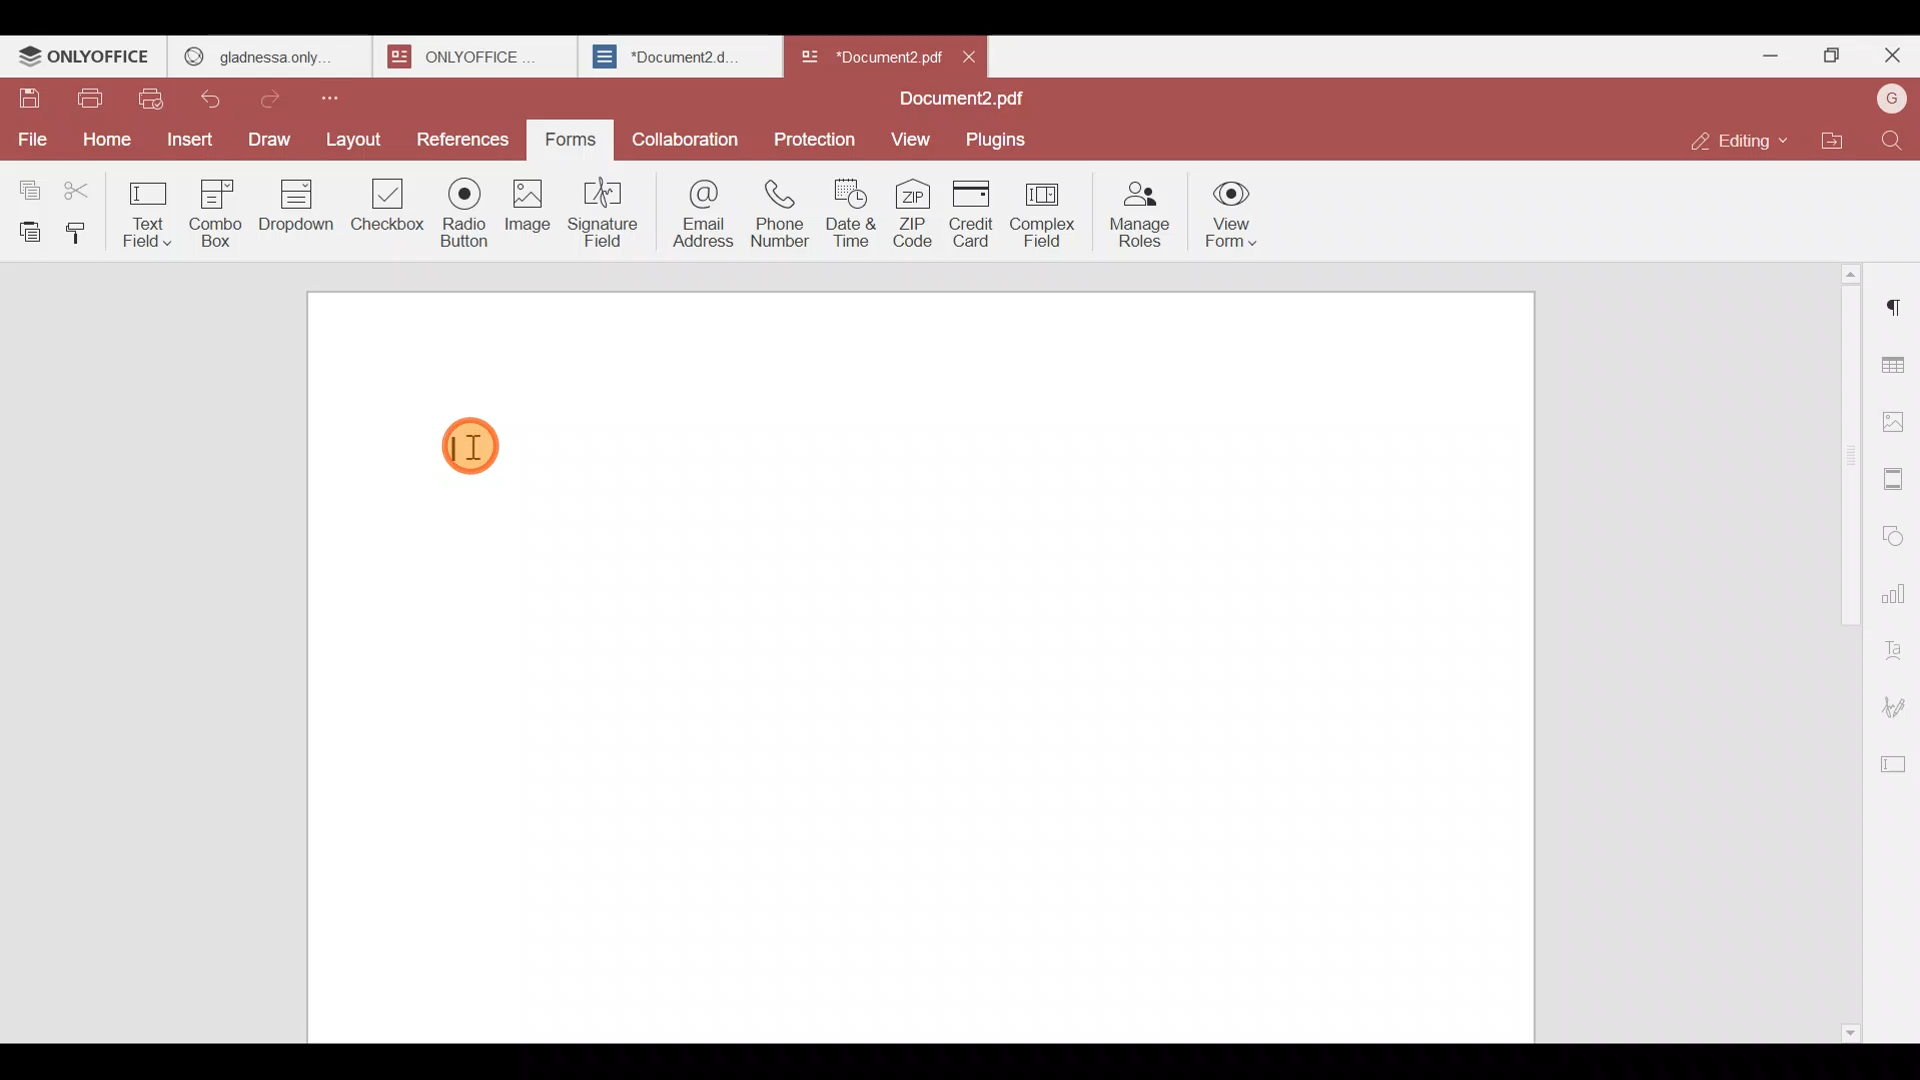  What do you see at coordinates (970, 55) in the screenshot?
I see `Close` at bounding box center [970, 55].